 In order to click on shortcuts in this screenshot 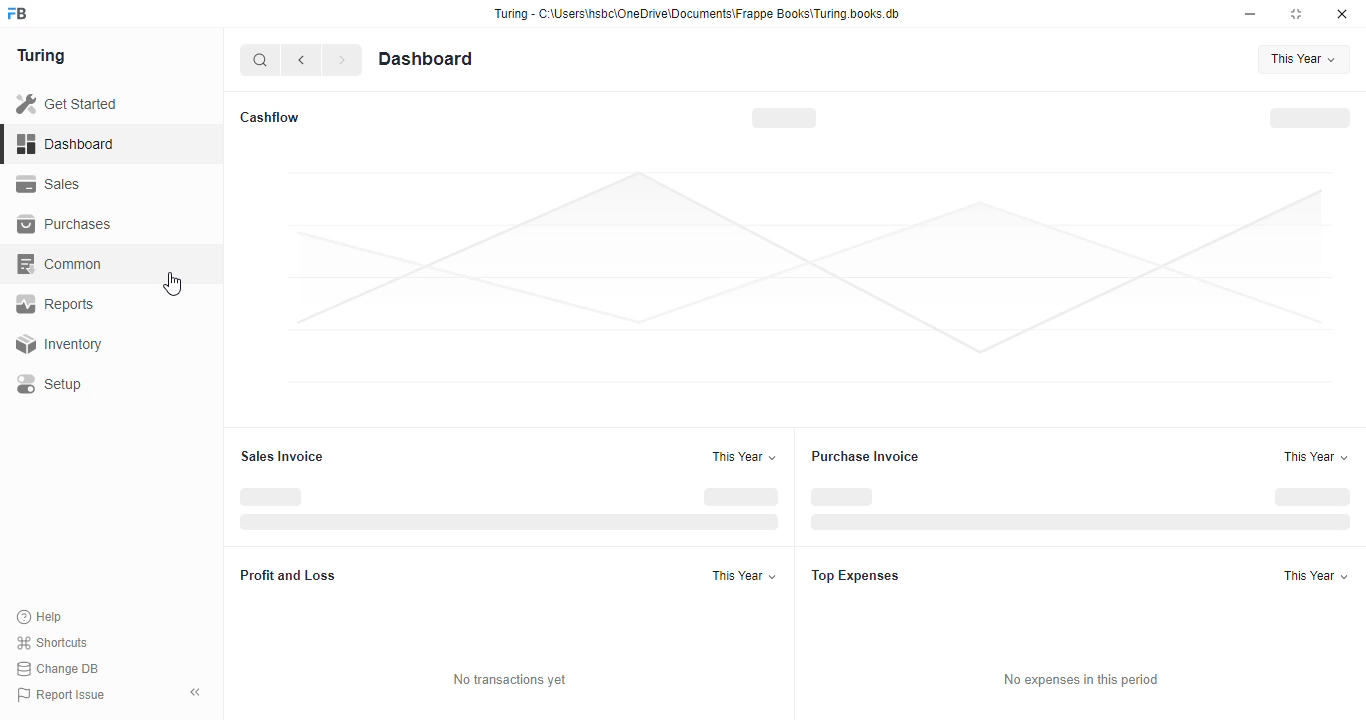, I will do `click(52, 643)`.